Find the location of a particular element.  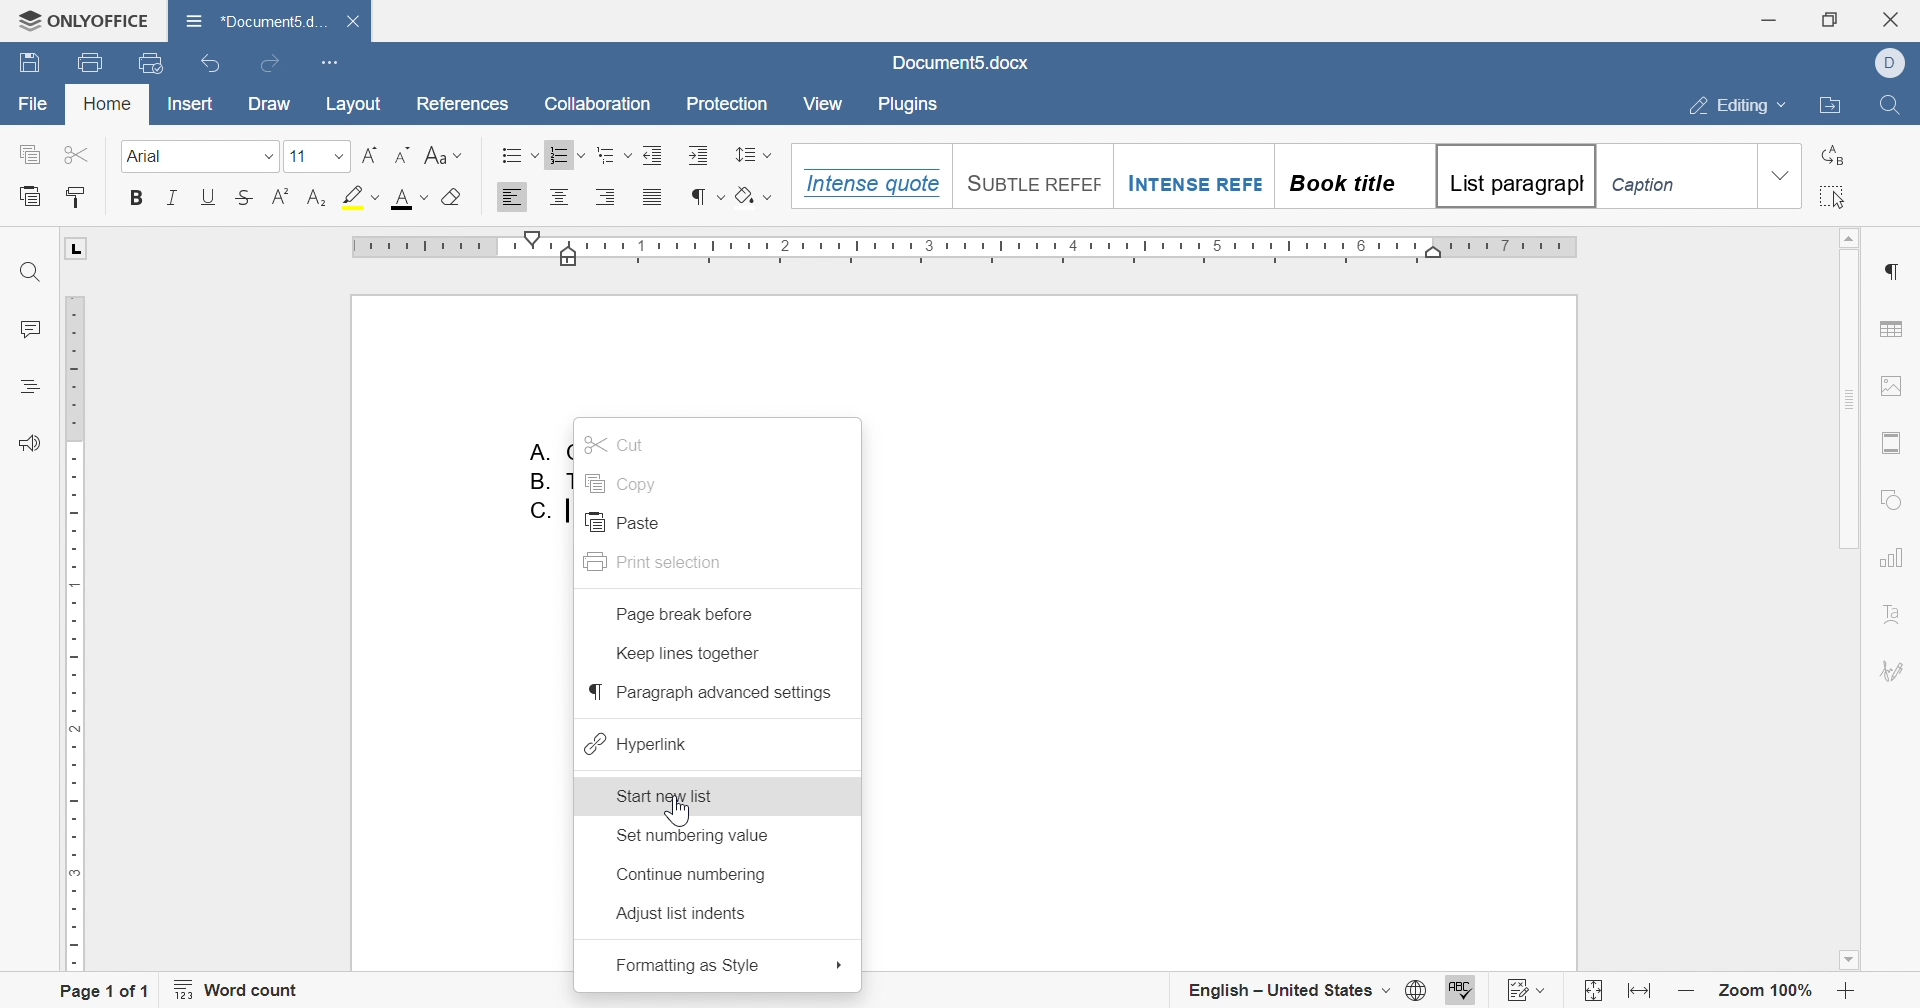

print selection is located at coordinates (654, 562).